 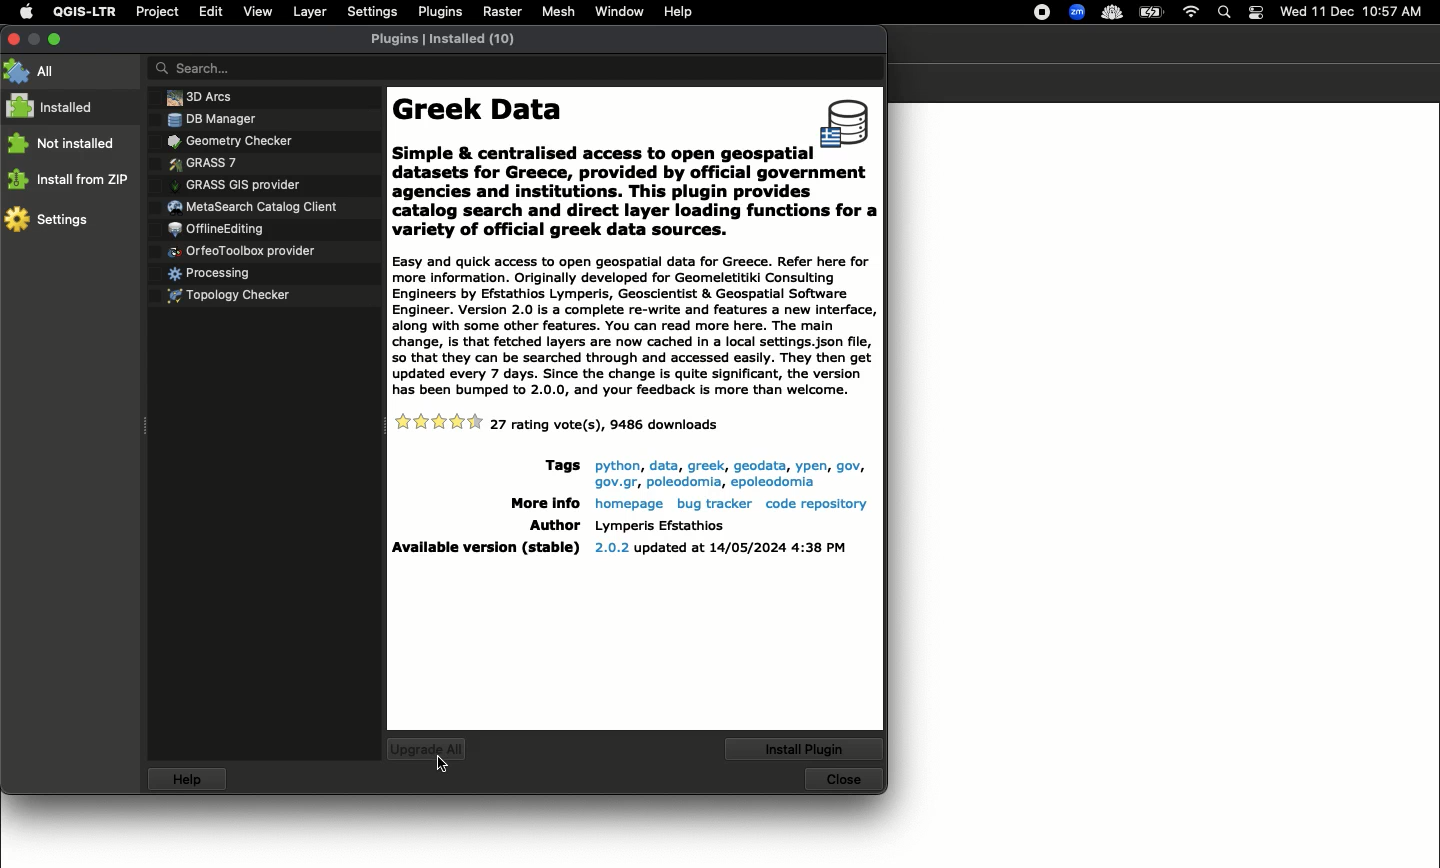 I want to click on Upgrade all, so click(x=427, y=752).